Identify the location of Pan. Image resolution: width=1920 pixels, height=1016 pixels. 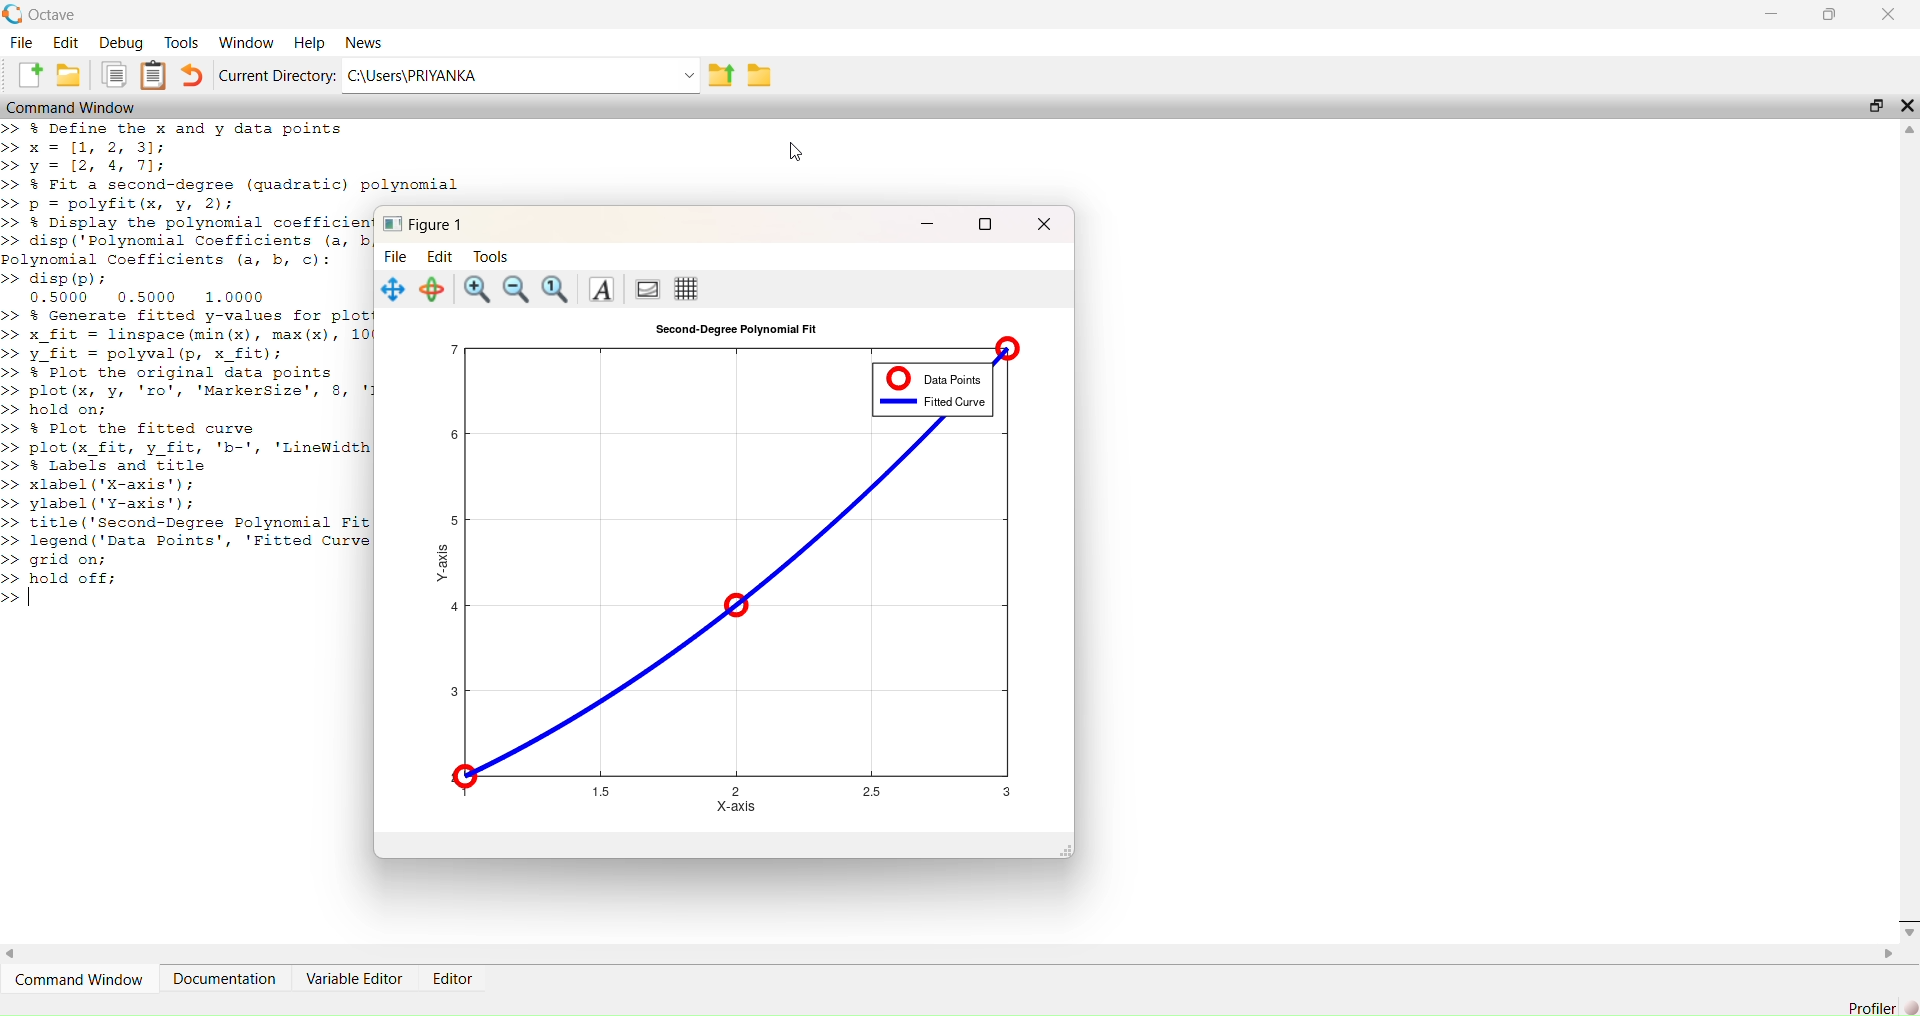
(392, 290).